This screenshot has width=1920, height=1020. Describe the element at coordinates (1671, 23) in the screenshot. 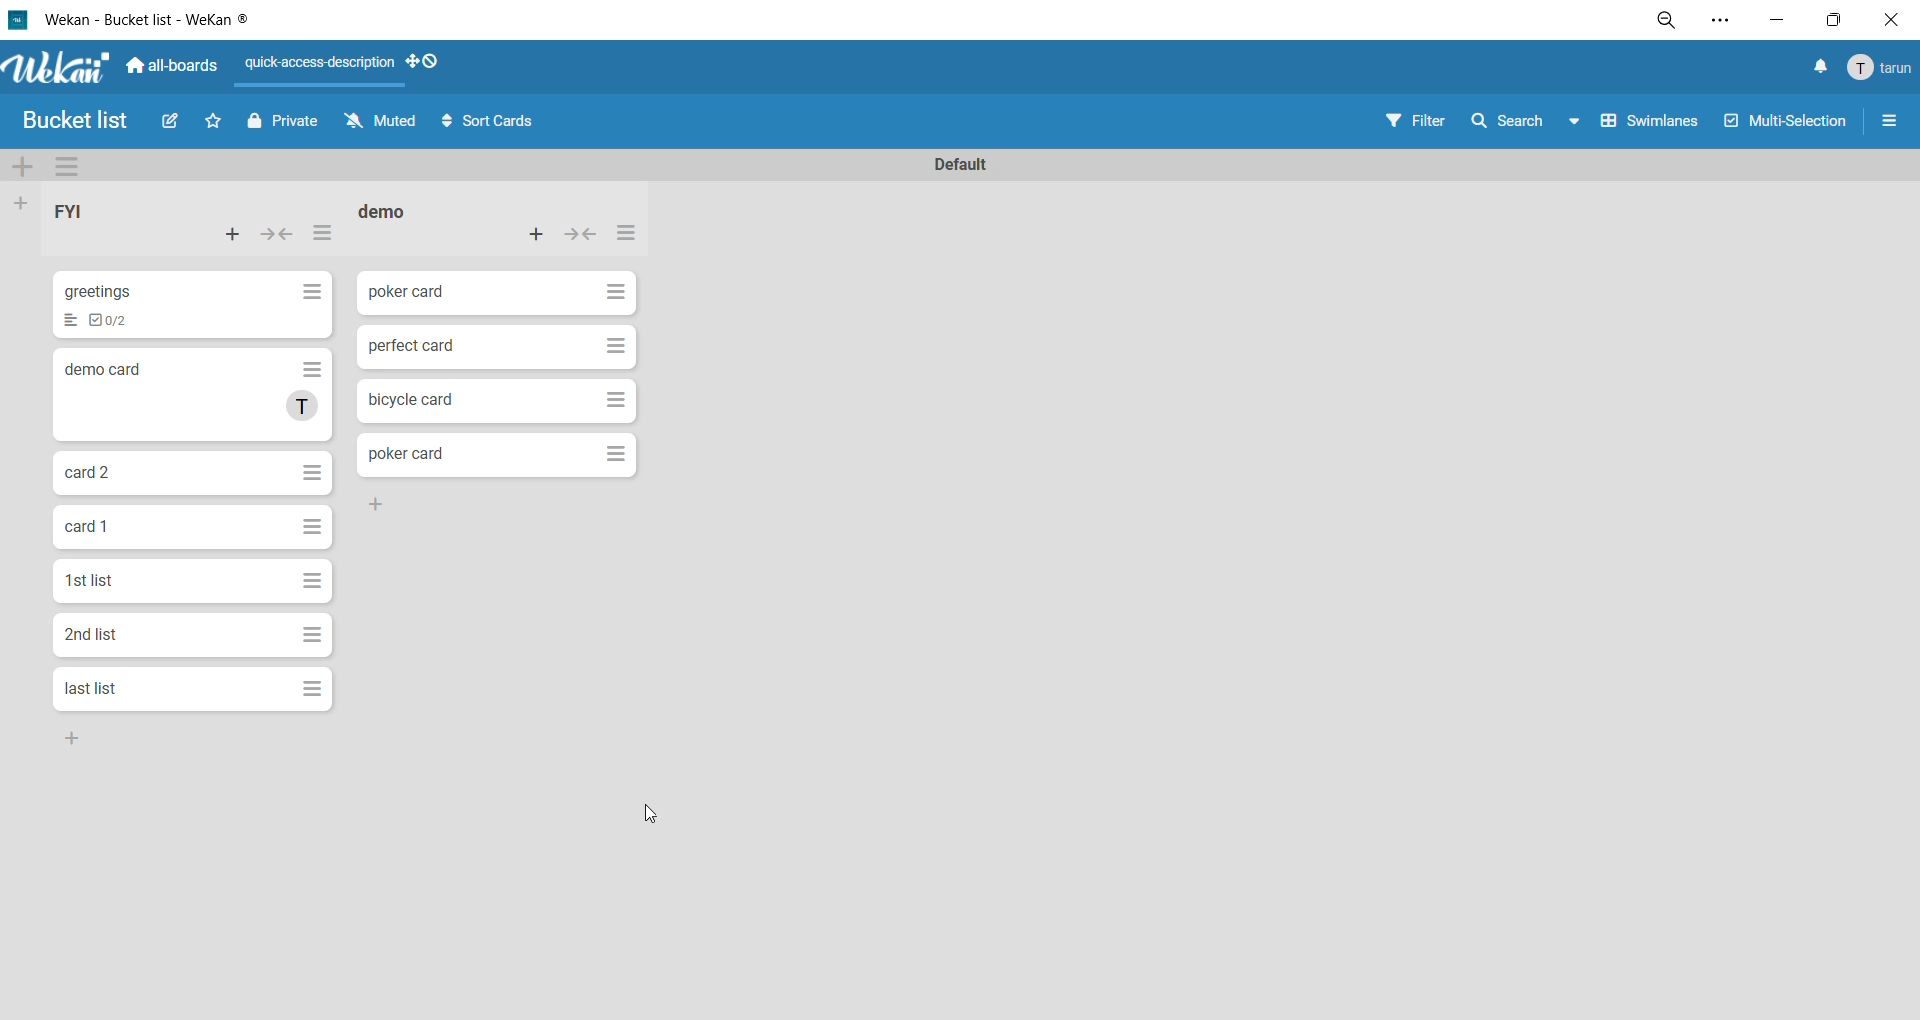

I see `zoom` at that location.